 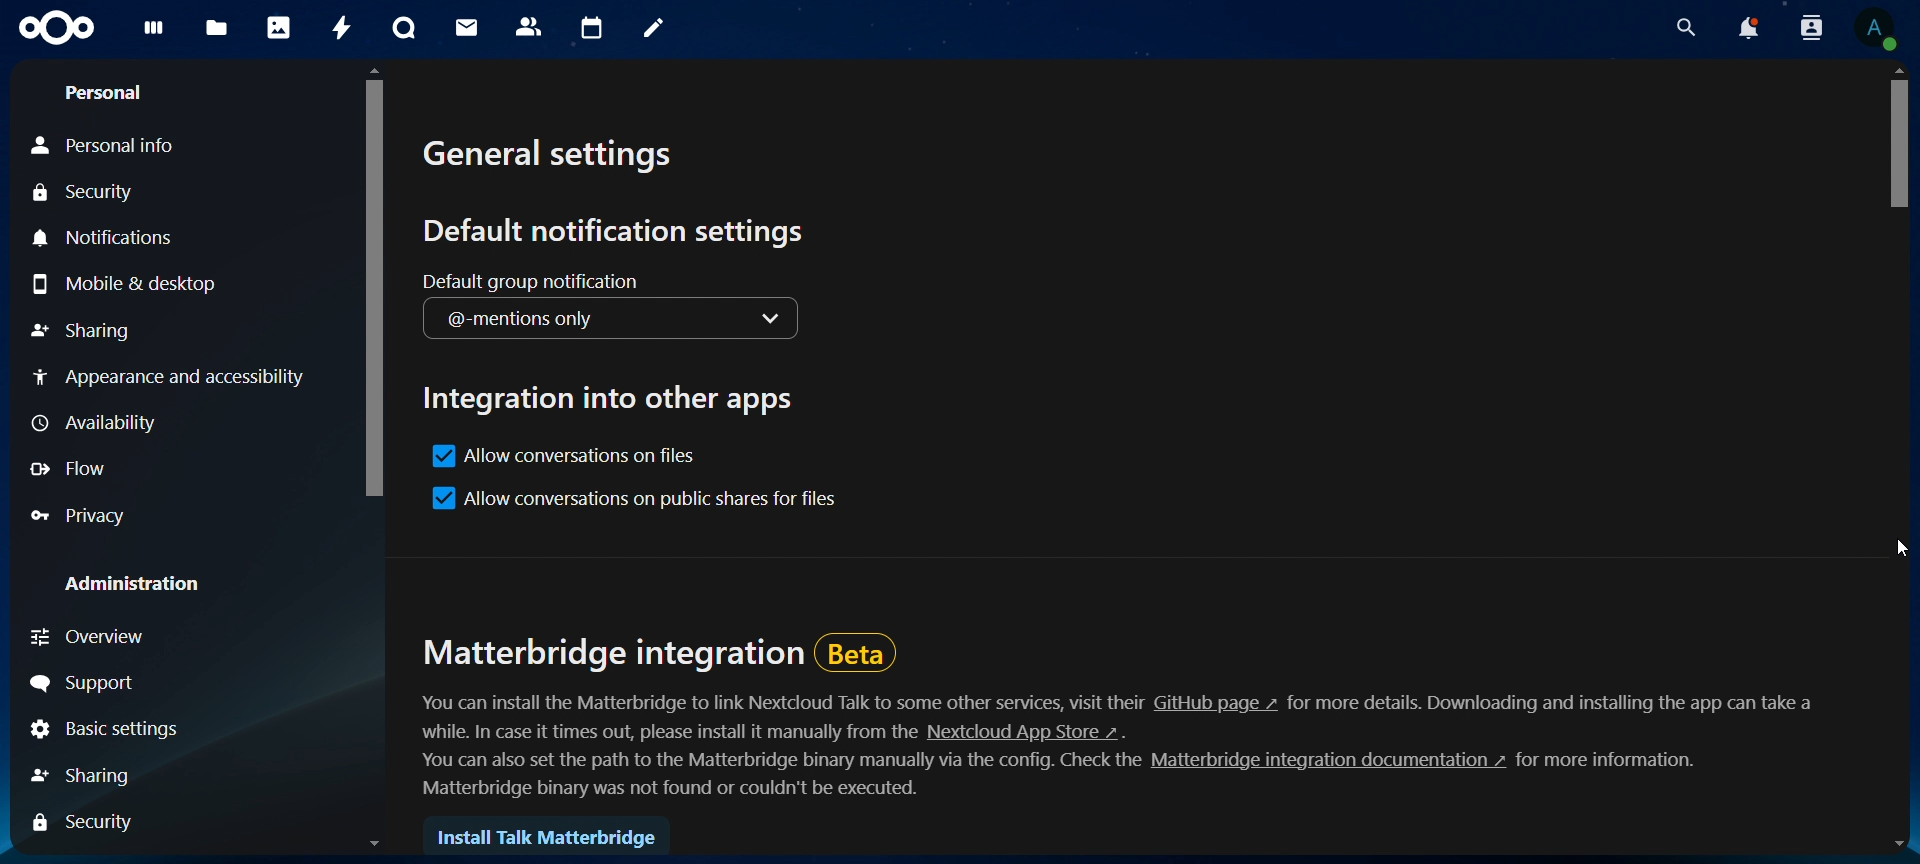 What do you see at coordinates (90, 776) in the screenshot?
I see `sharing` at bounding box center [90, 776].